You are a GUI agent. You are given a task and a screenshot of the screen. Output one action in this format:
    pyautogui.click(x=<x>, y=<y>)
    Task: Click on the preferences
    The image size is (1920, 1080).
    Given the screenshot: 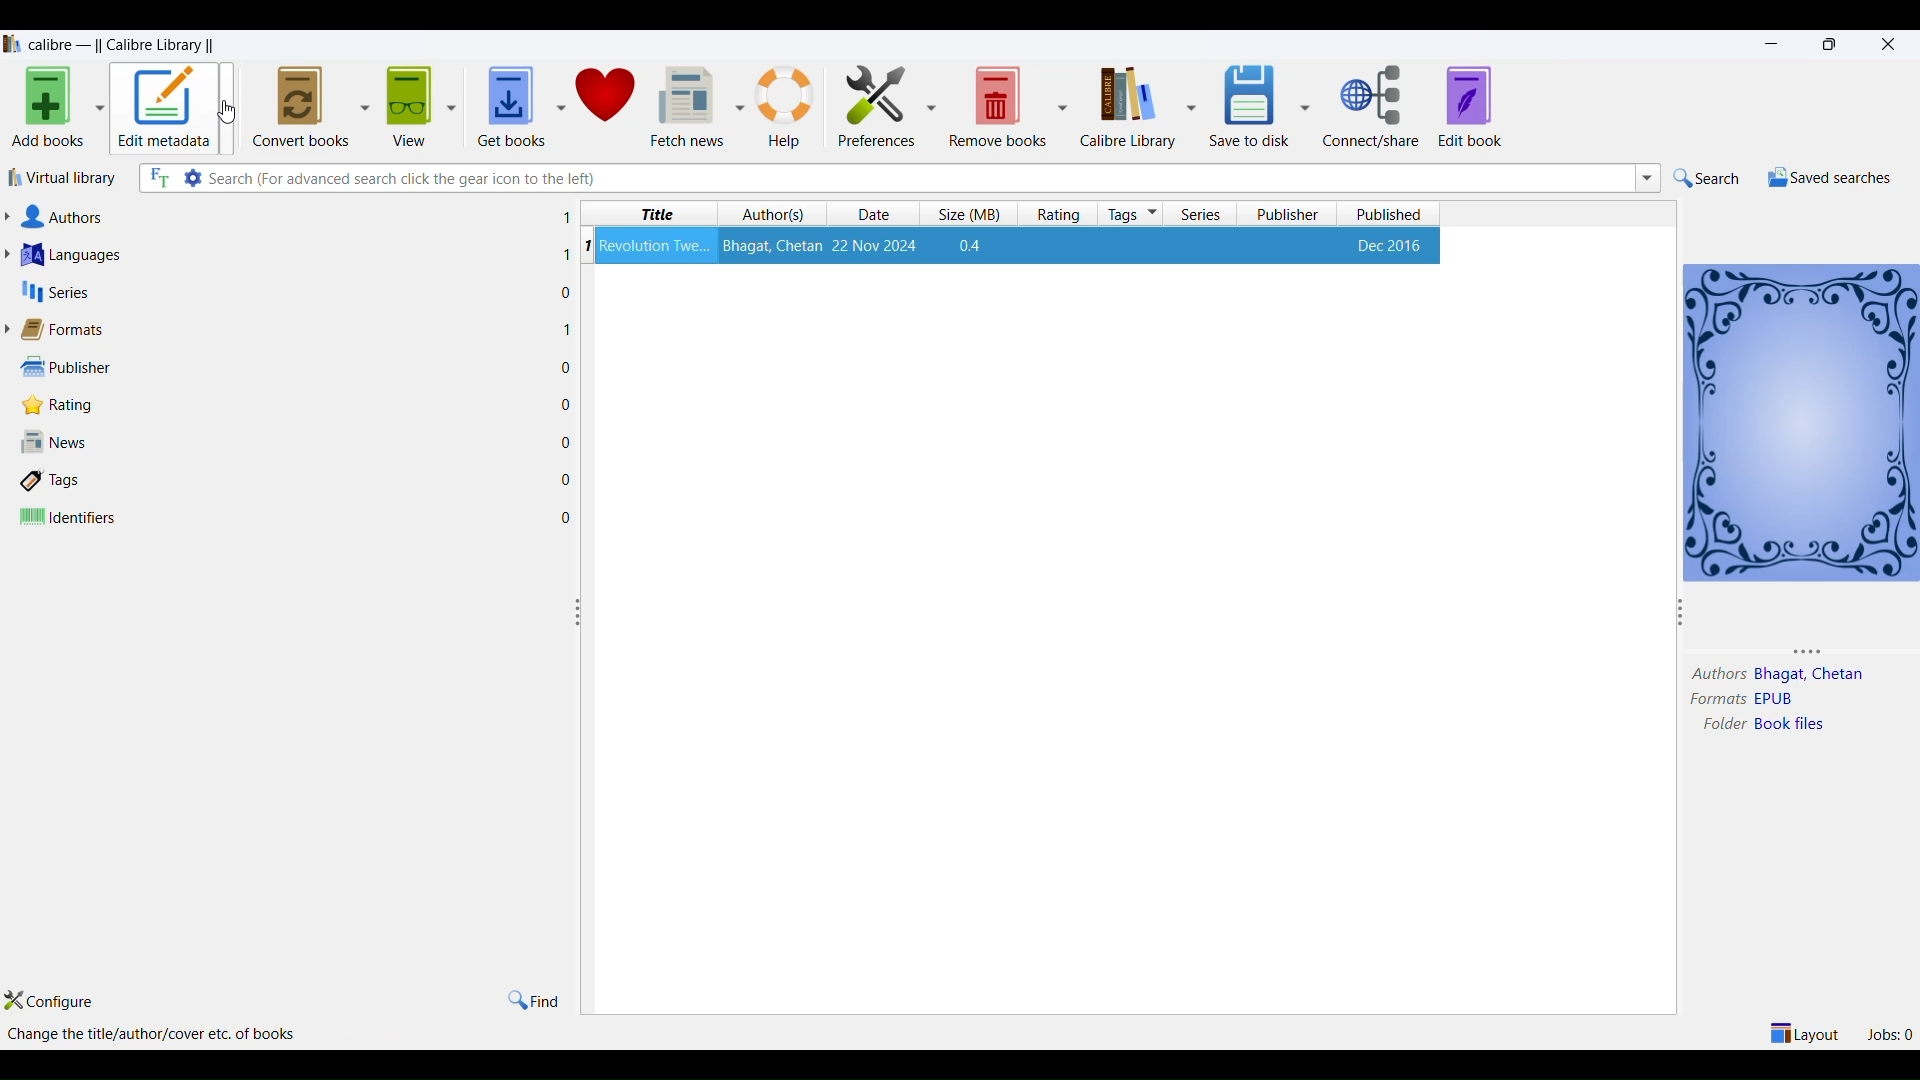 What is the action you would take?
    pyautogui.click(x=871, y=98)
    